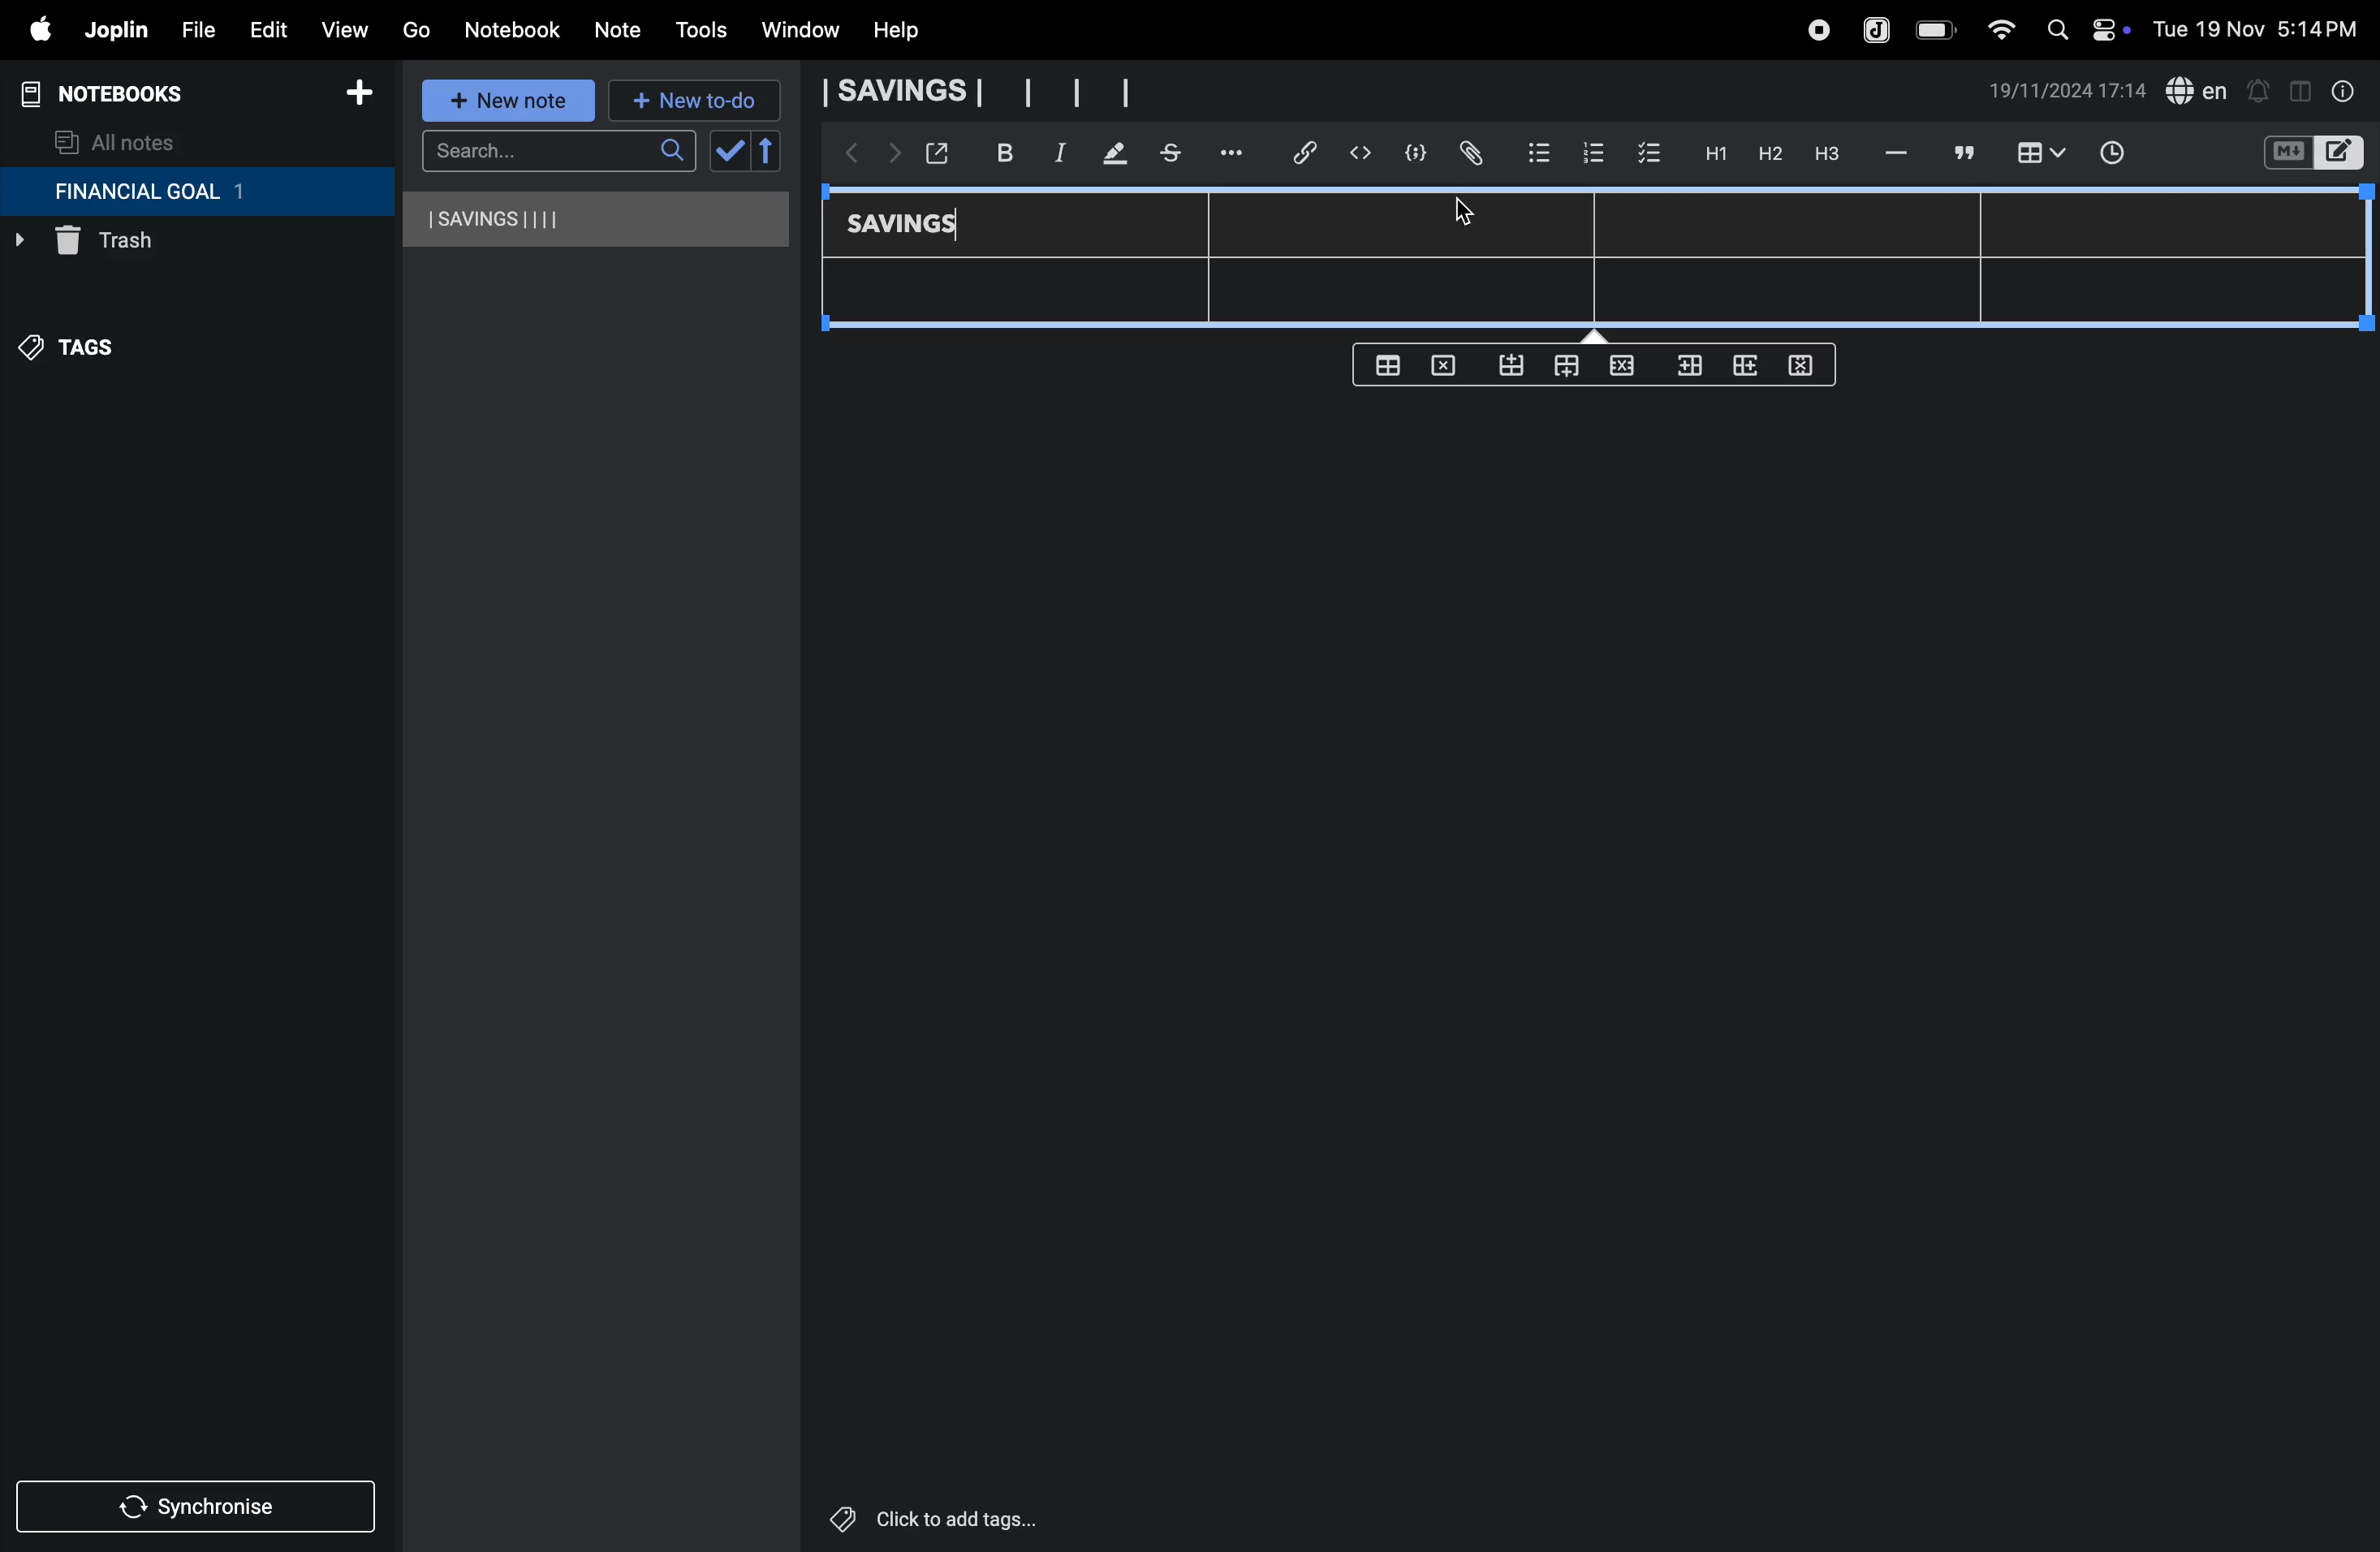 This screenshot has width=2380, height=1552. Describe the element at coordinates (598, 219) in the screenshot. I see `savings` at that location.